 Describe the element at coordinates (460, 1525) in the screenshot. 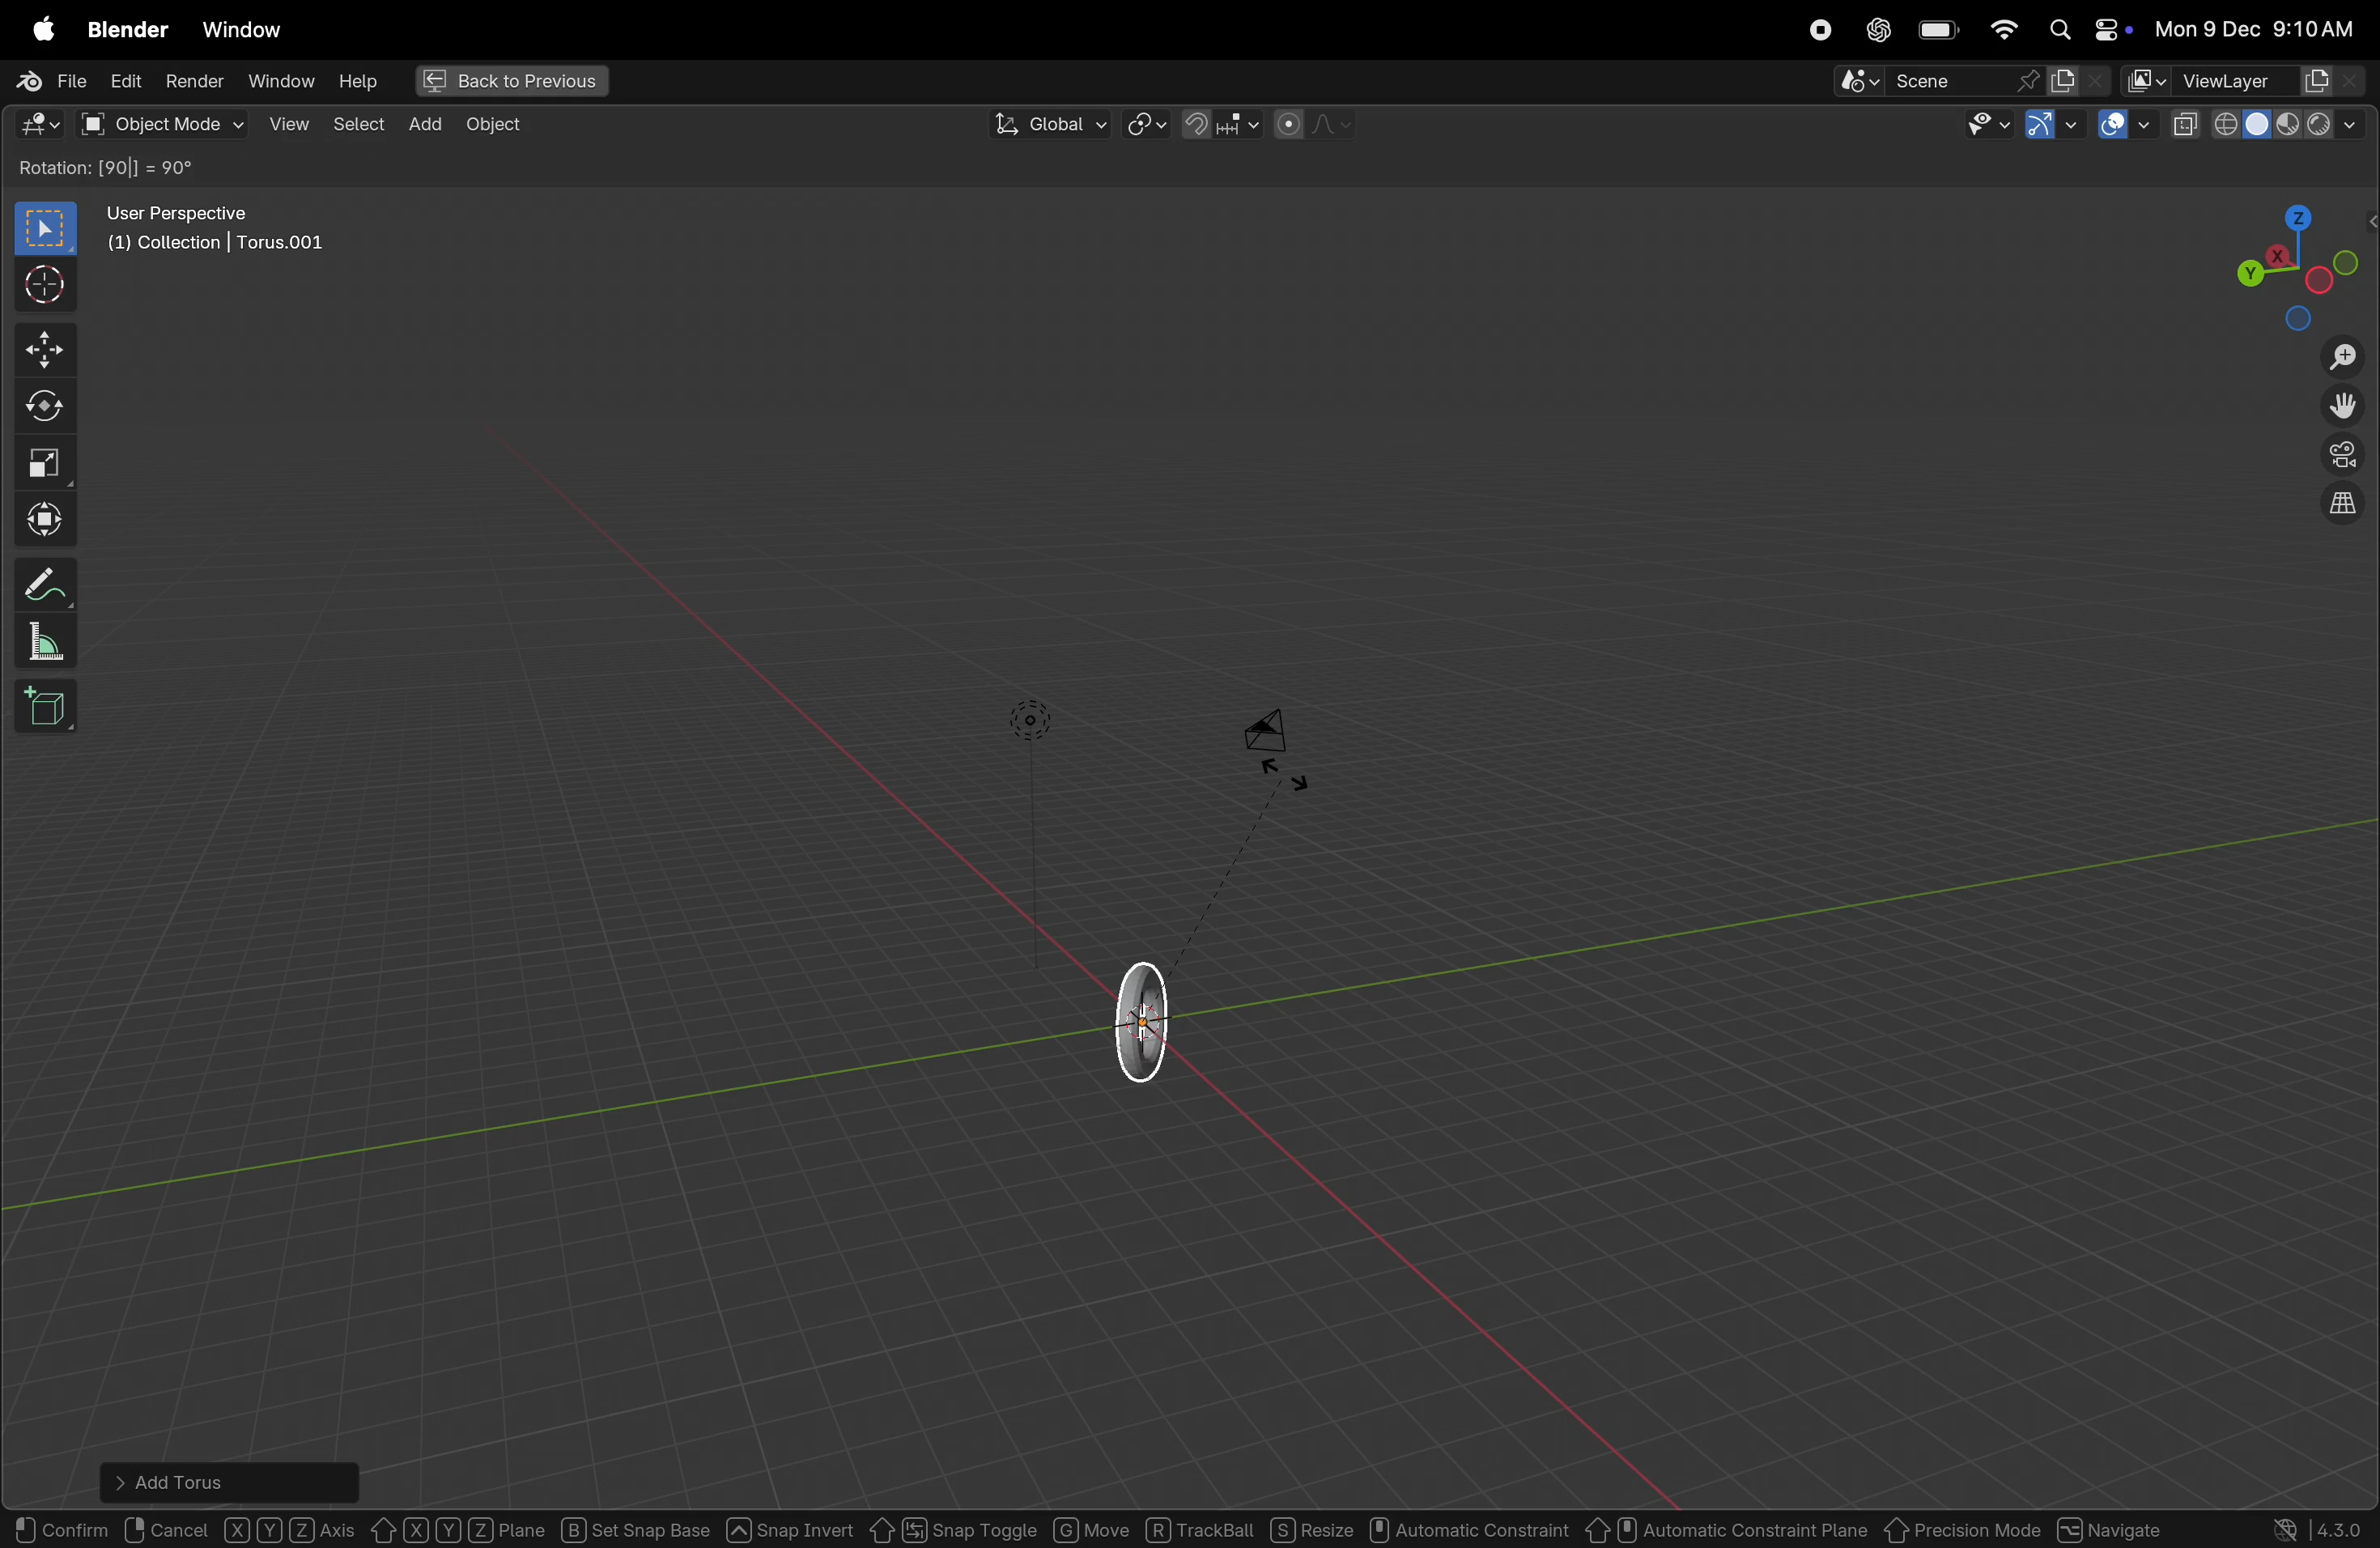

I see `xyz plane` at that location.